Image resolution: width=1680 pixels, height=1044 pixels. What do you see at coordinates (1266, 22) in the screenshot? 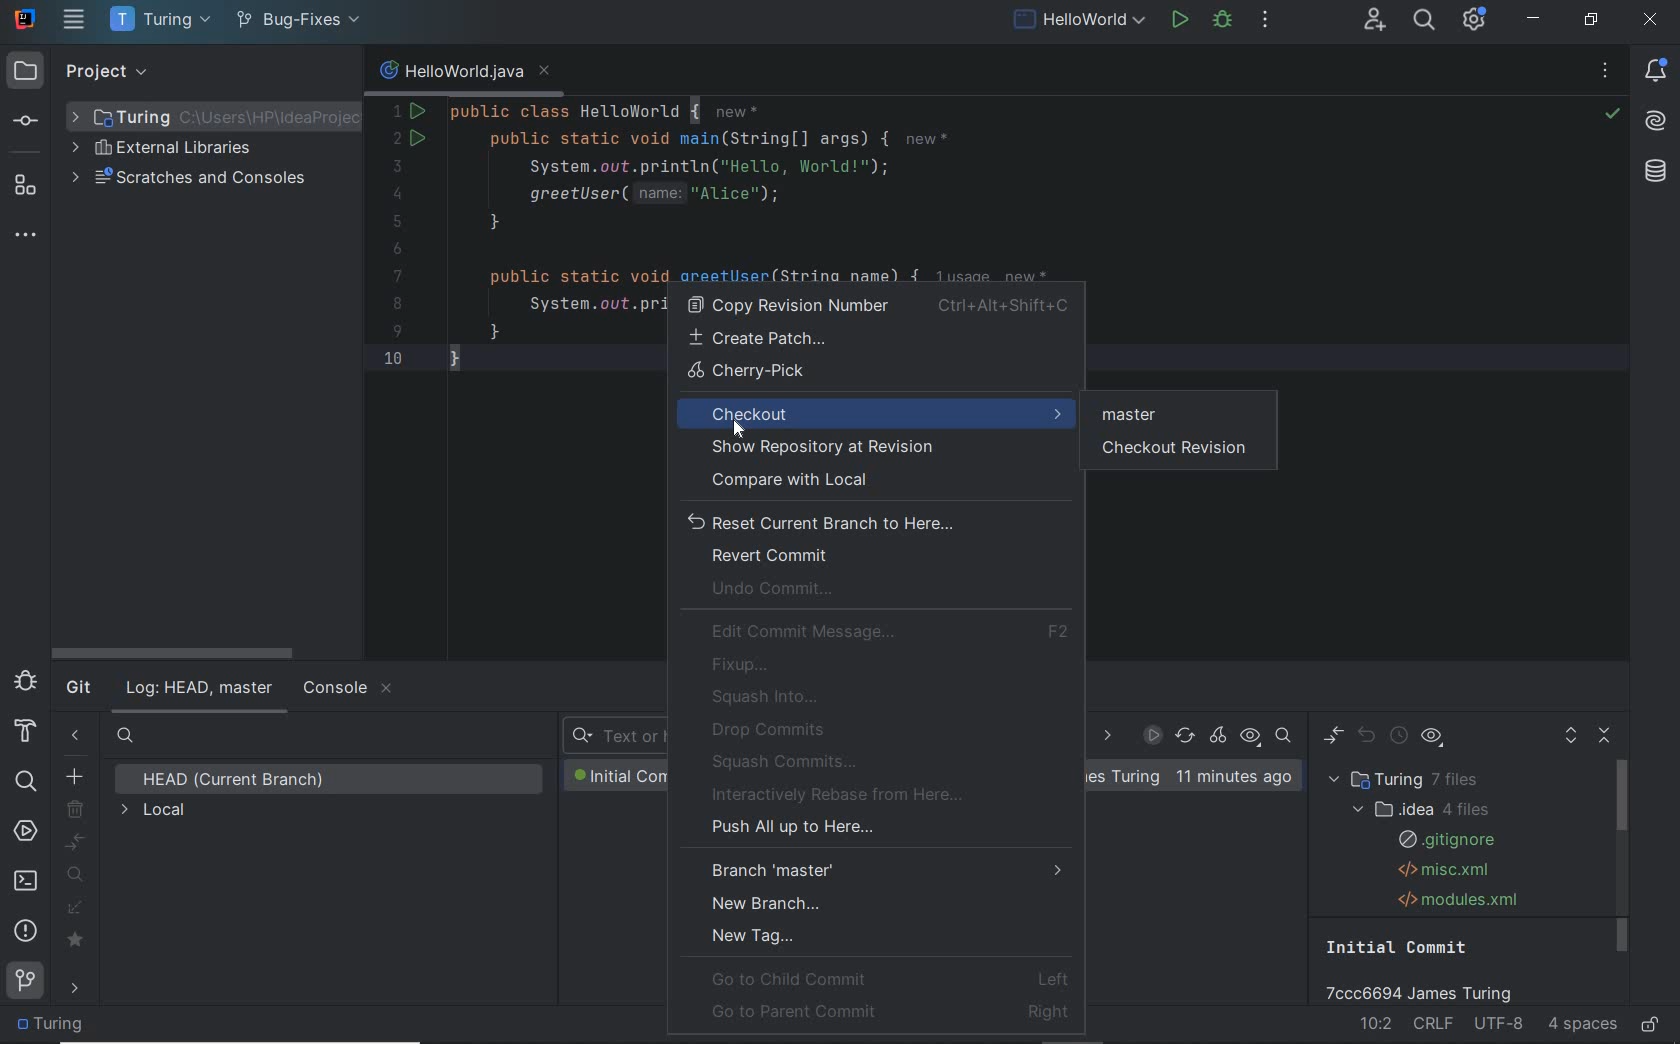
I see `more actions` at bounding box center [1266, 22].